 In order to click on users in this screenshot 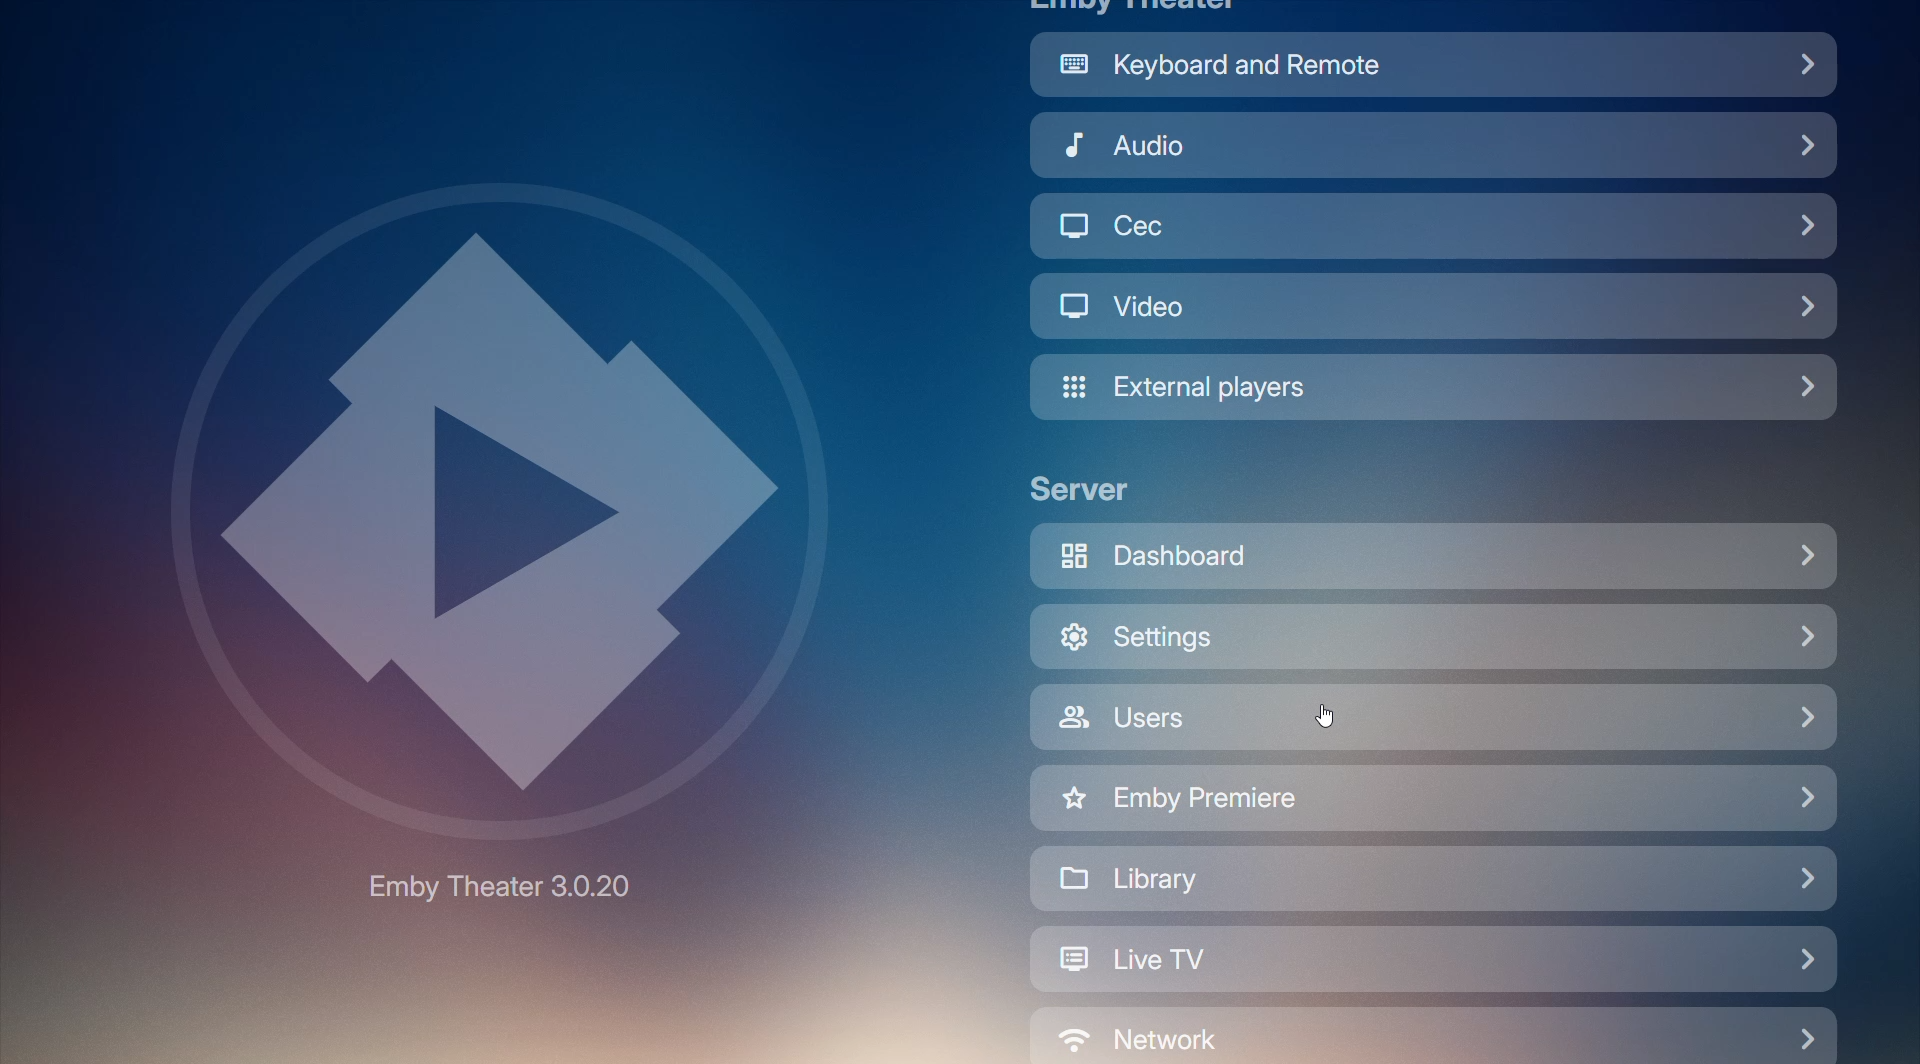, I will do `click(1436, 713)`.